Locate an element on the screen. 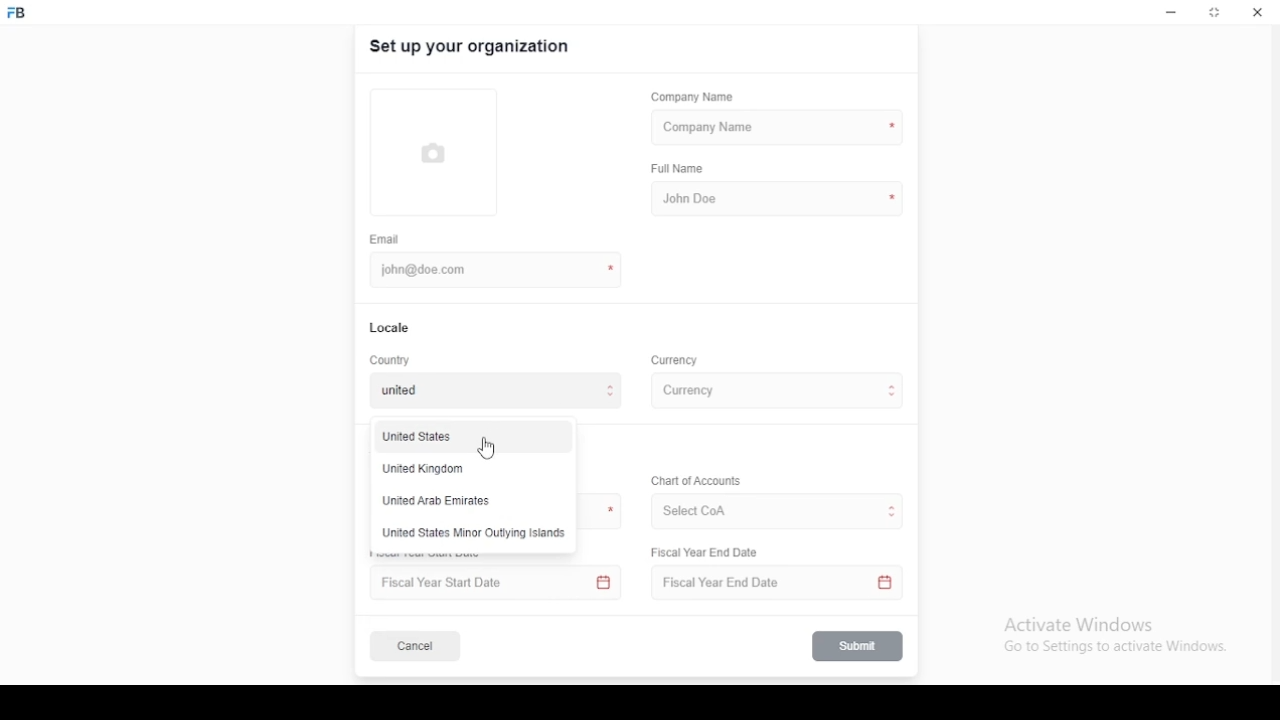 This screenshot has width=1280, height=720. Currency is located at coordinates (675, 361).